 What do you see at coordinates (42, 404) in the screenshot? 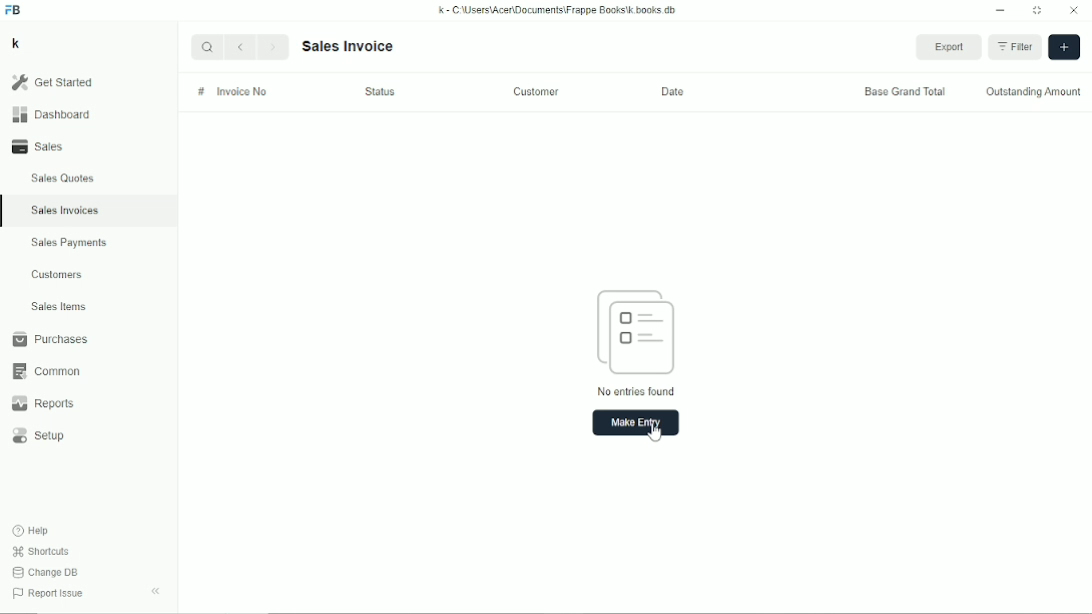
I see `Reports` at bounding box center [42, 404].